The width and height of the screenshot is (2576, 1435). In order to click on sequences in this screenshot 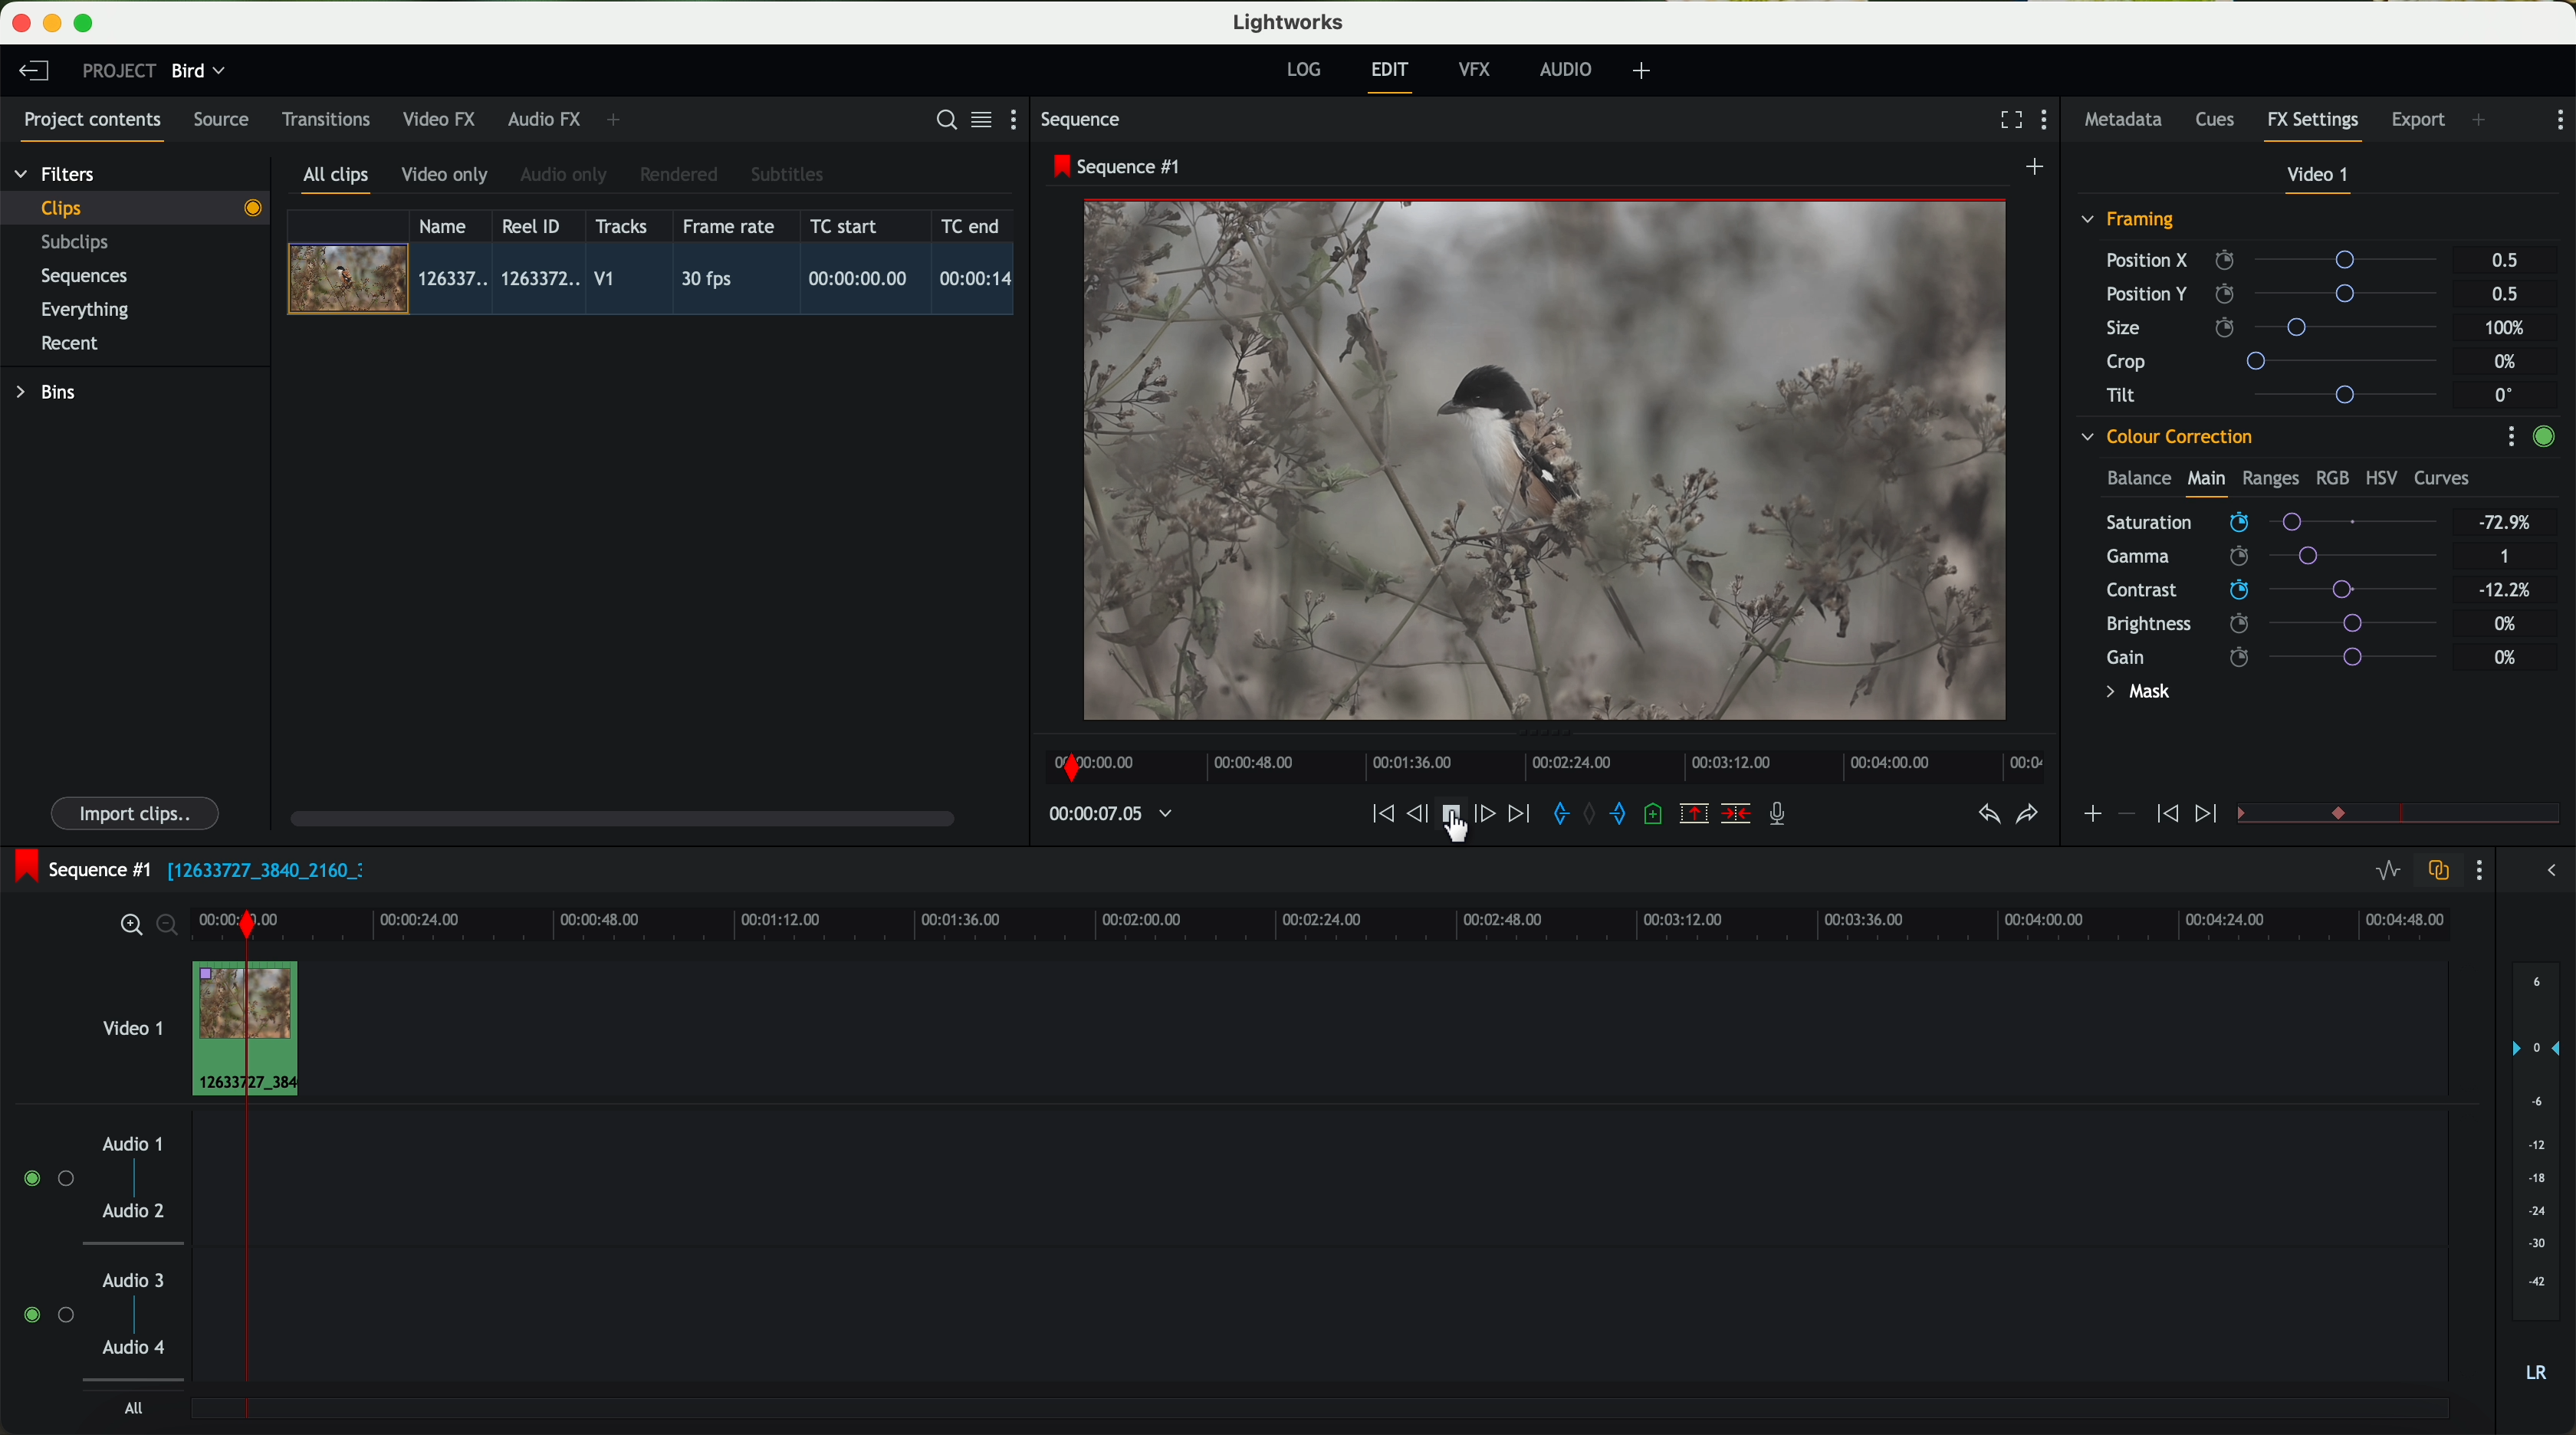, I will do `click(84, 277)`.